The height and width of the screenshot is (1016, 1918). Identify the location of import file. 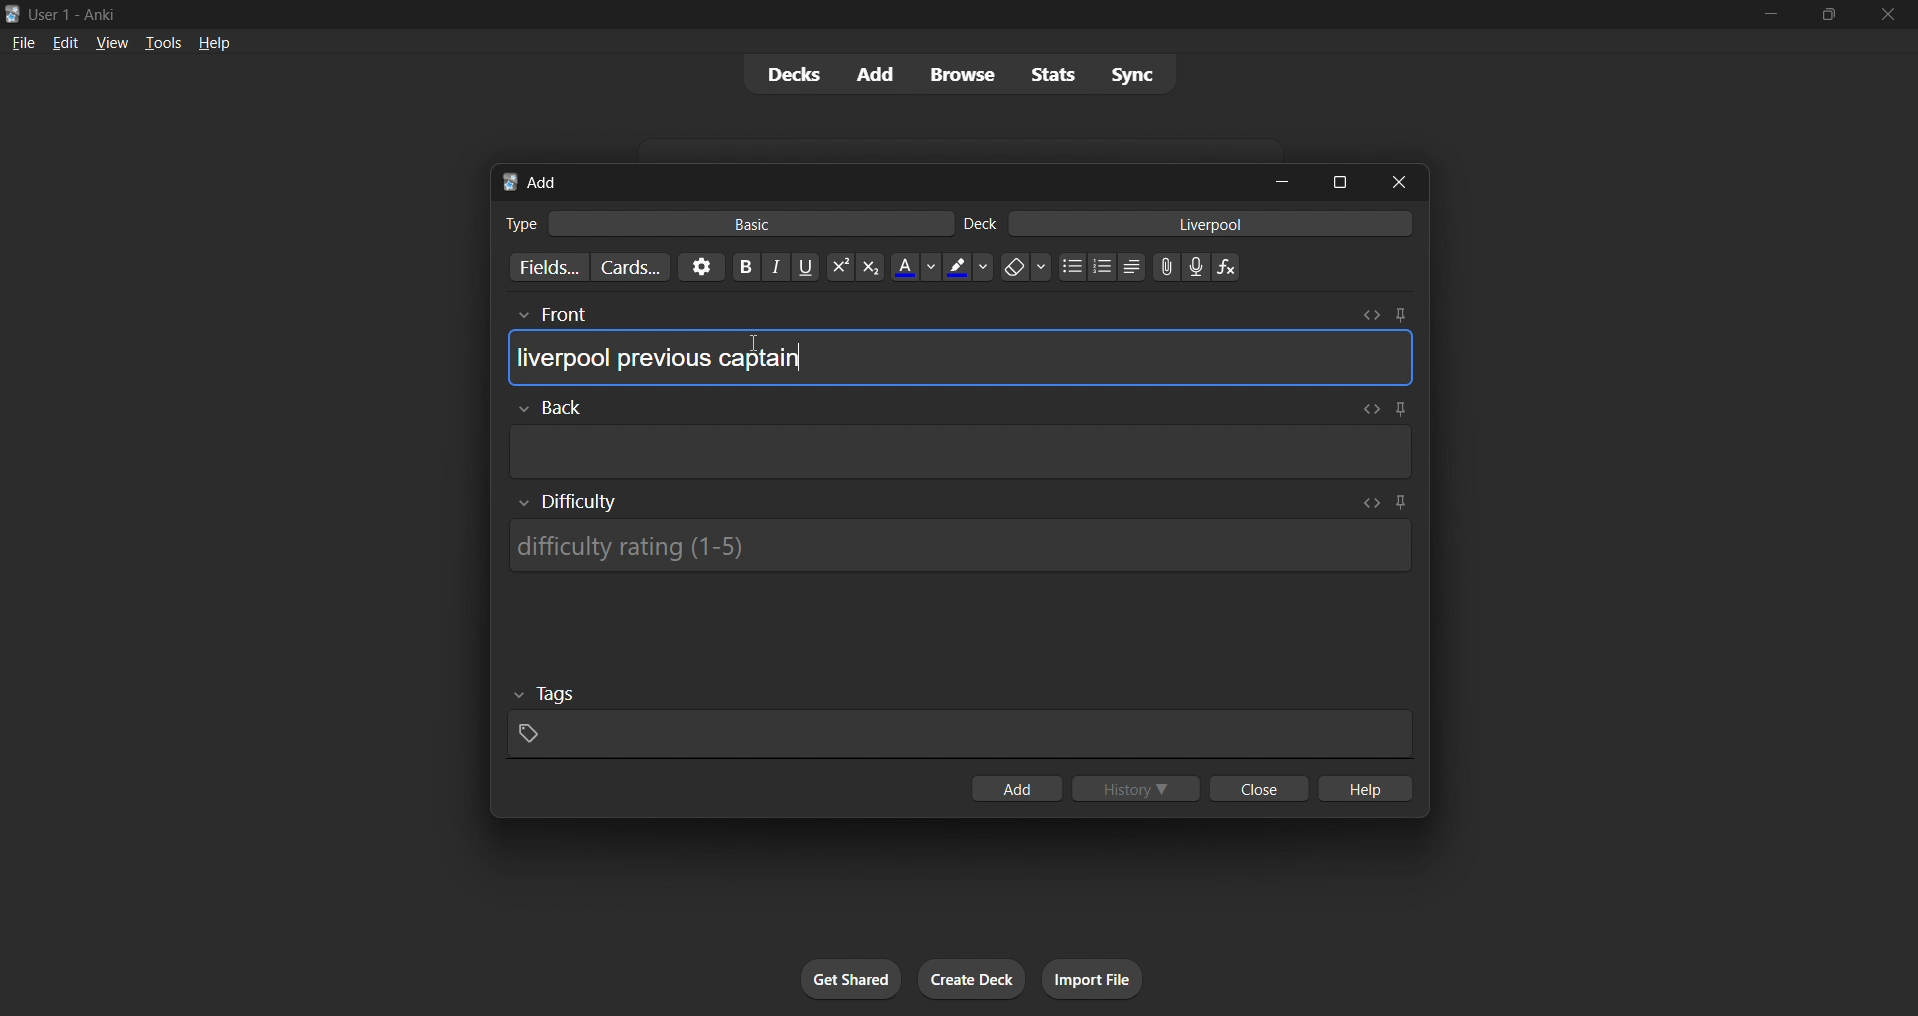
(1100, 977).